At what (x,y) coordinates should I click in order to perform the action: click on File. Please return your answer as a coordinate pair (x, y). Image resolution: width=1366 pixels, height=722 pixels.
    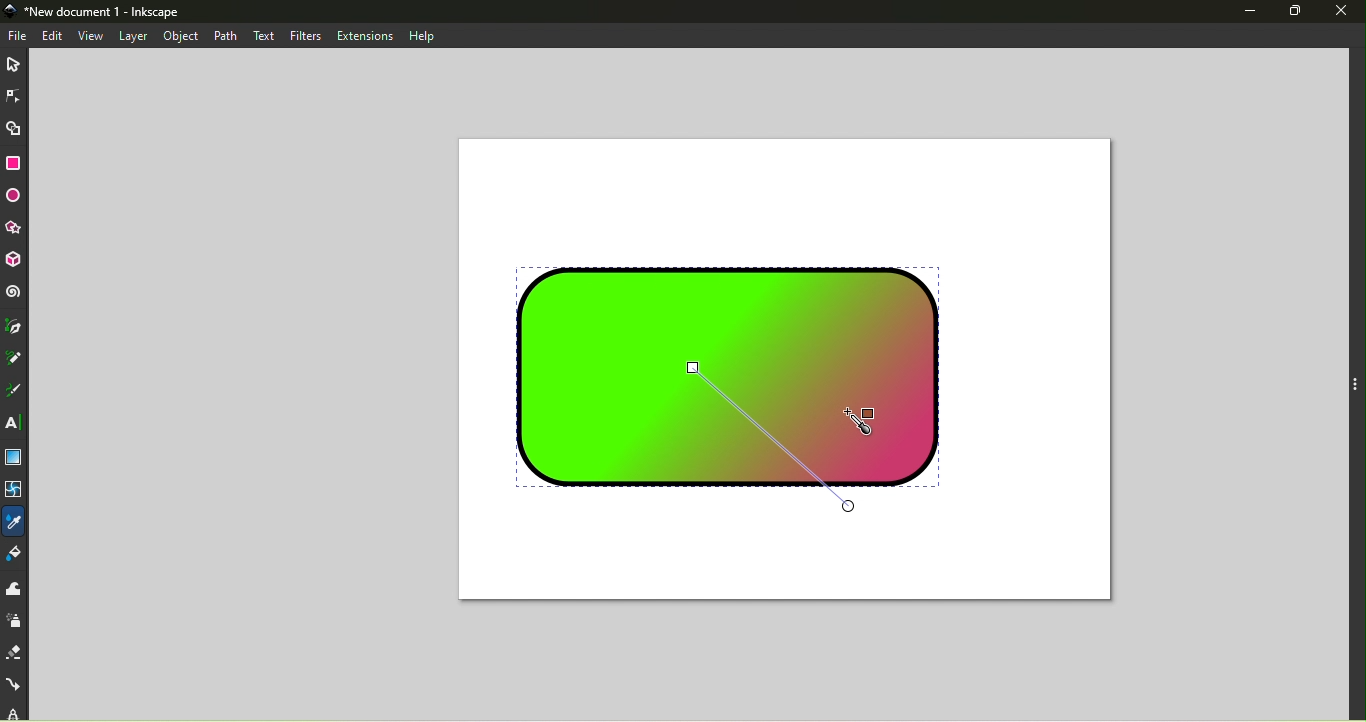
    Looking at the image, I should click on (19, 36).